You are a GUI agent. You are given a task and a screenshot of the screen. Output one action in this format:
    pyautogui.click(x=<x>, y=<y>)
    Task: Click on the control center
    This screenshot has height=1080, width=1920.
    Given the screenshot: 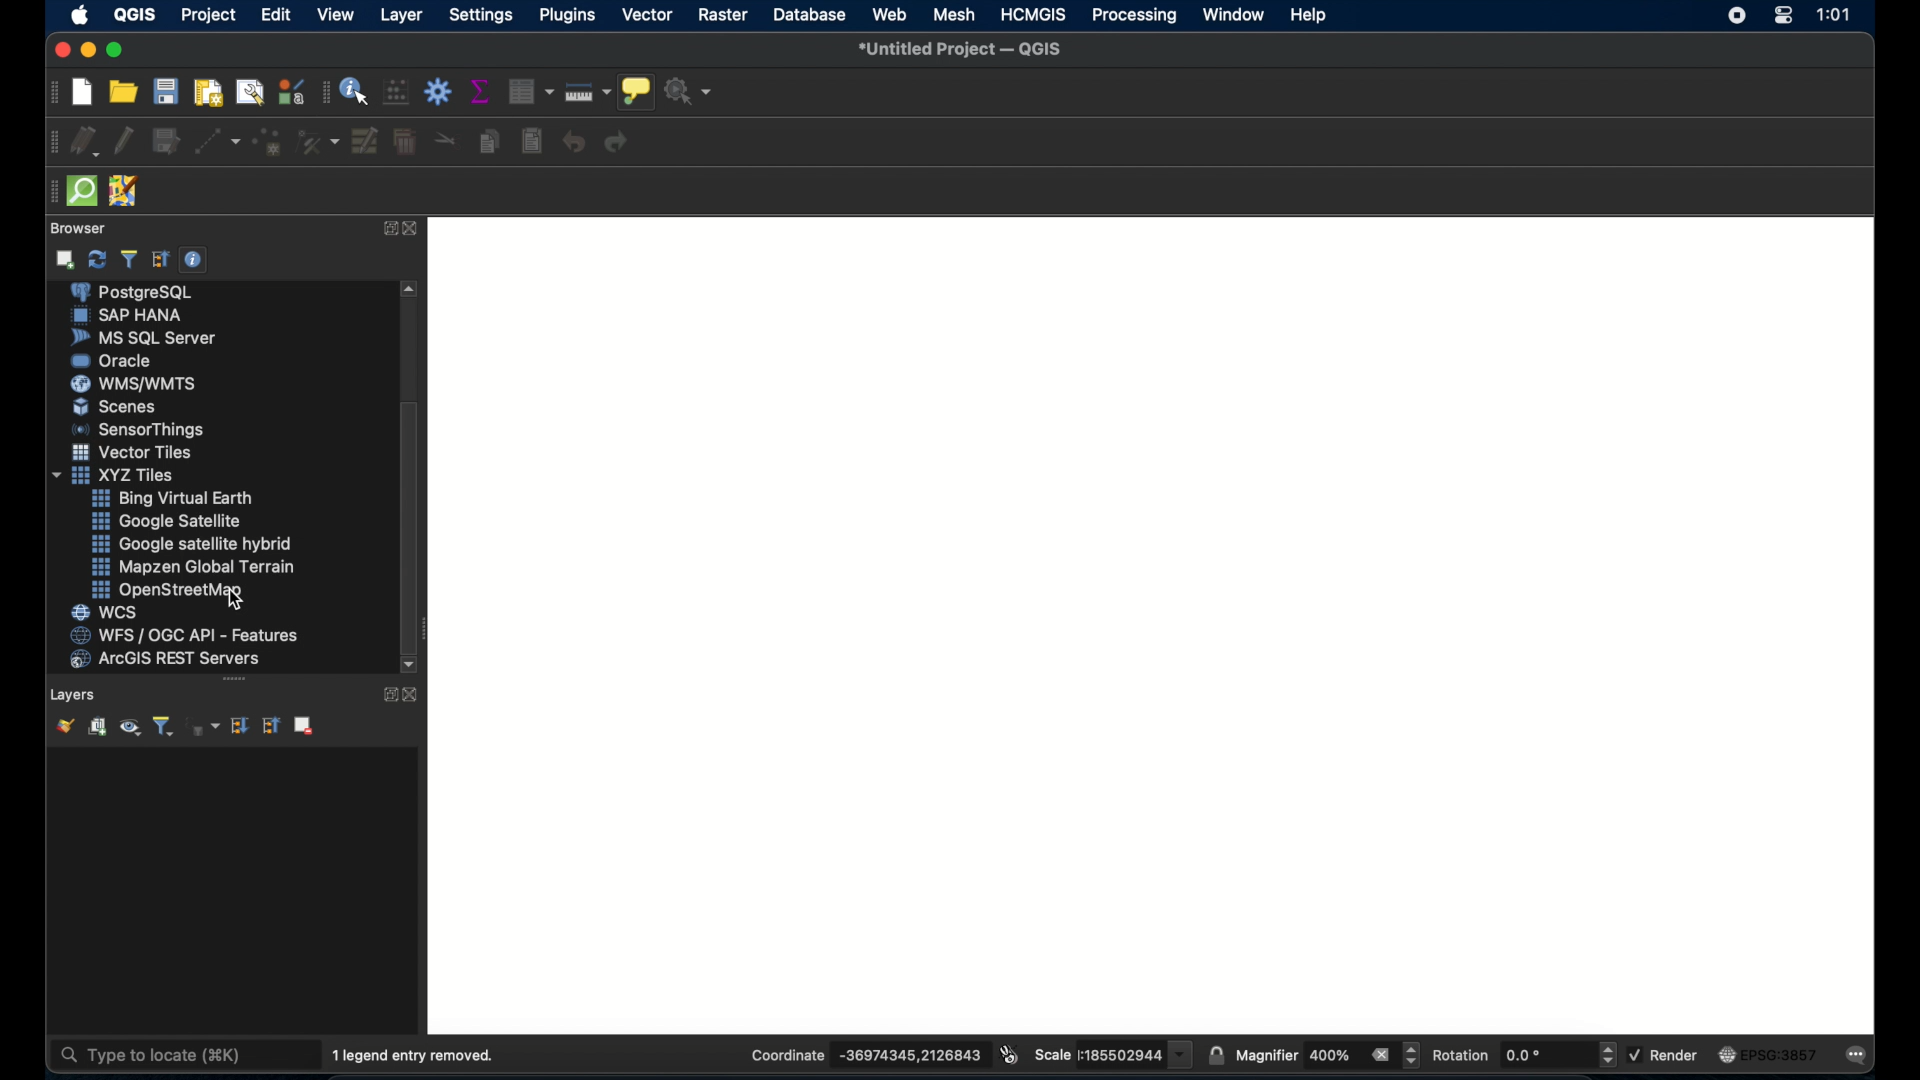 What is the action you would take?
    pyautogui.click(x=1783, y=17)
    